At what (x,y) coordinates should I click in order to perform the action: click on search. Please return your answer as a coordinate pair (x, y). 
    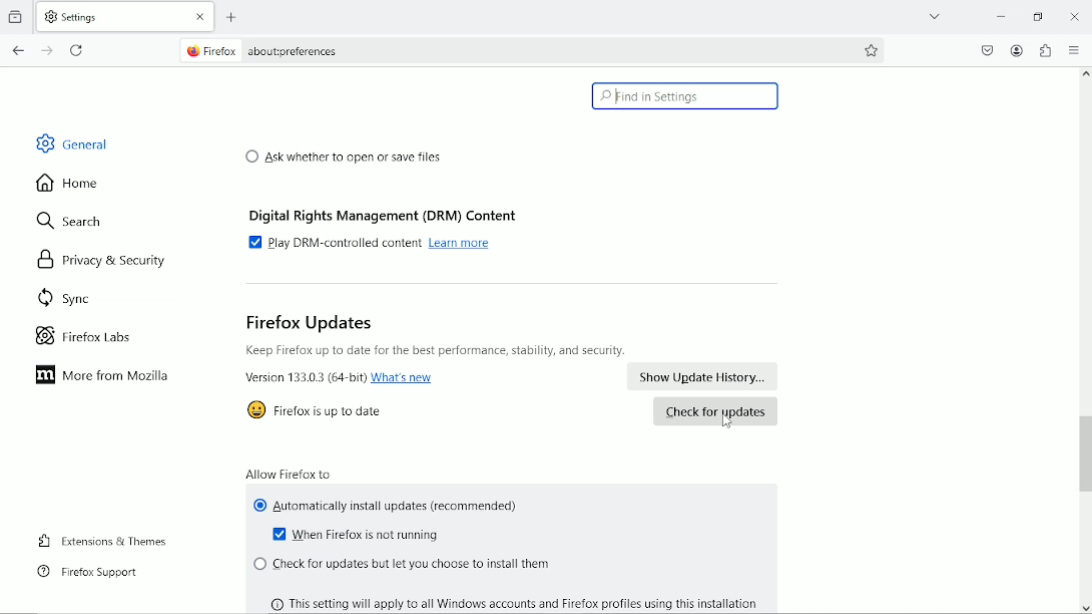
    Looking at the image, I should click on (70, 222).